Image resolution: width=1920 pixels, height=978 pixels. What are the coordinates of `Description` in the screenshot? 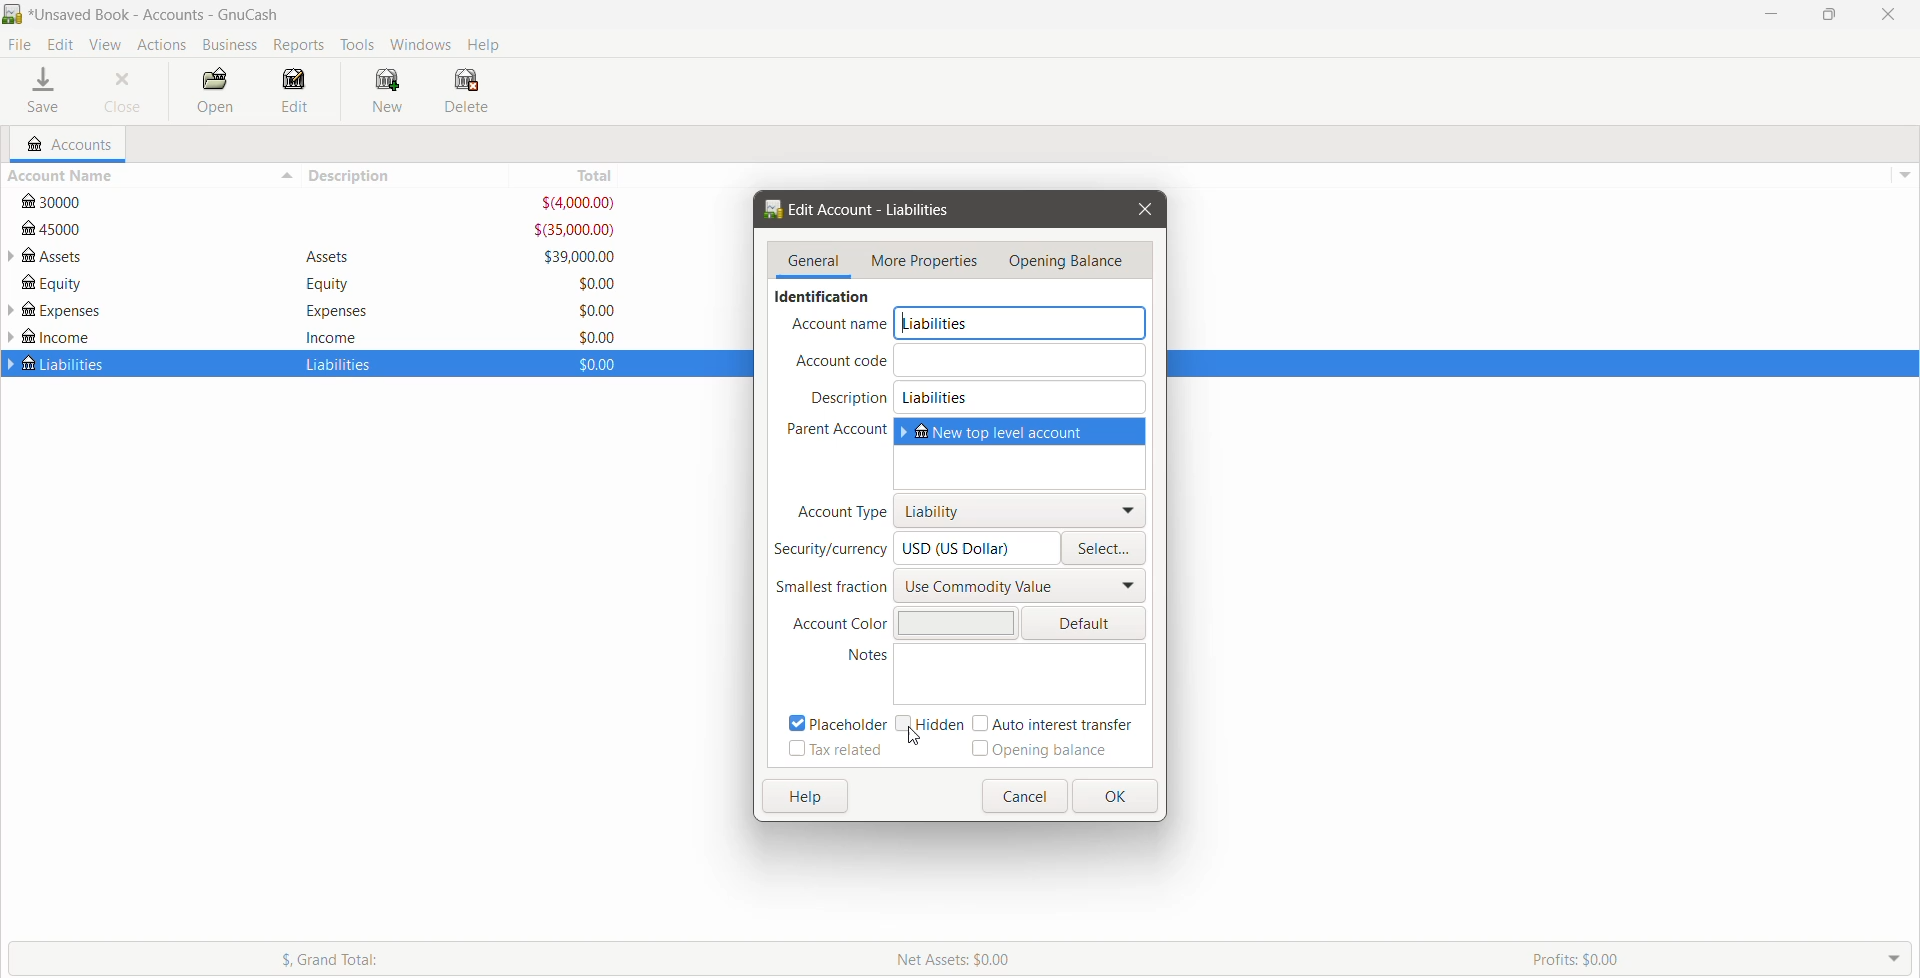 It's located at (849, 398).